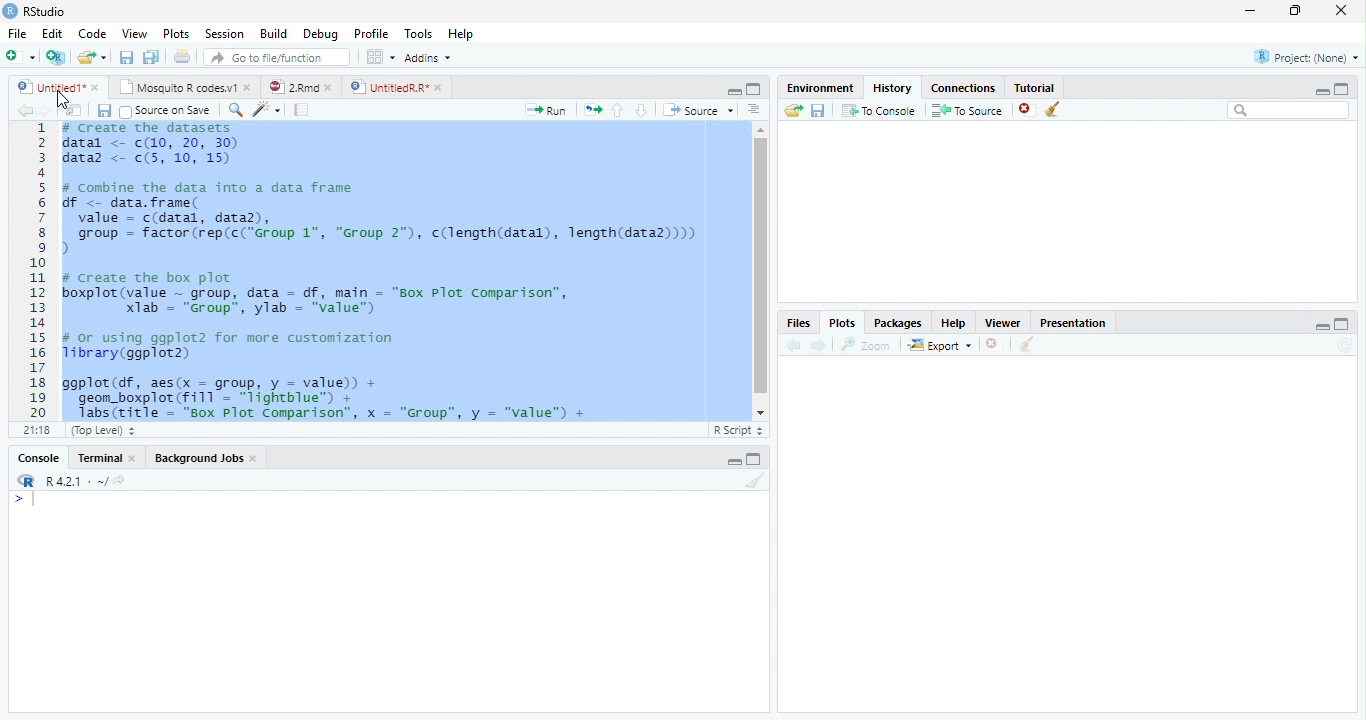 The image size is (1366, 720). Describe the element at coordinates (426, 57) in the screenshot. I see `Addins` at that location.